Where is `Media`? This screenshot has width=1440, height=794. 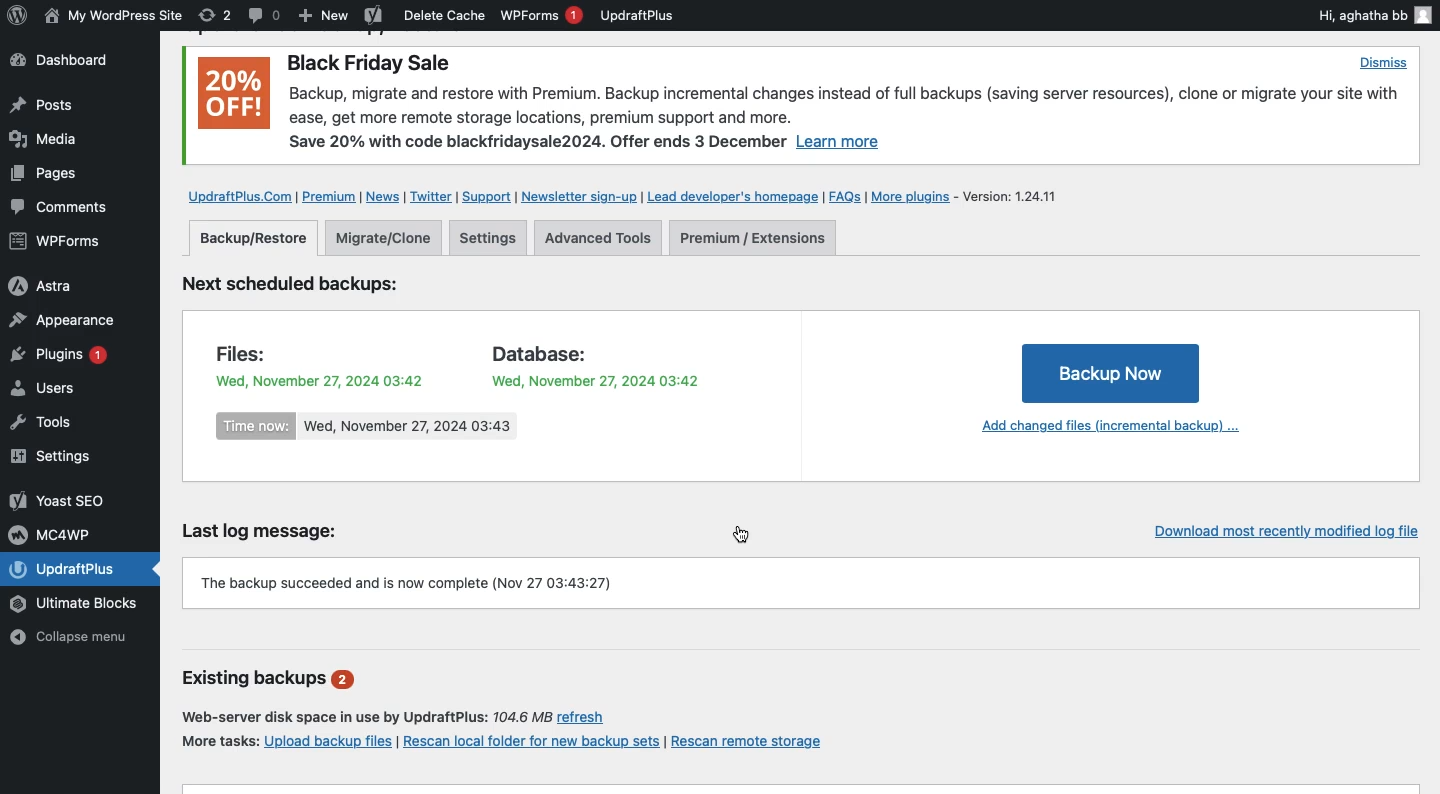 Media is located at coordinates (46, 138).